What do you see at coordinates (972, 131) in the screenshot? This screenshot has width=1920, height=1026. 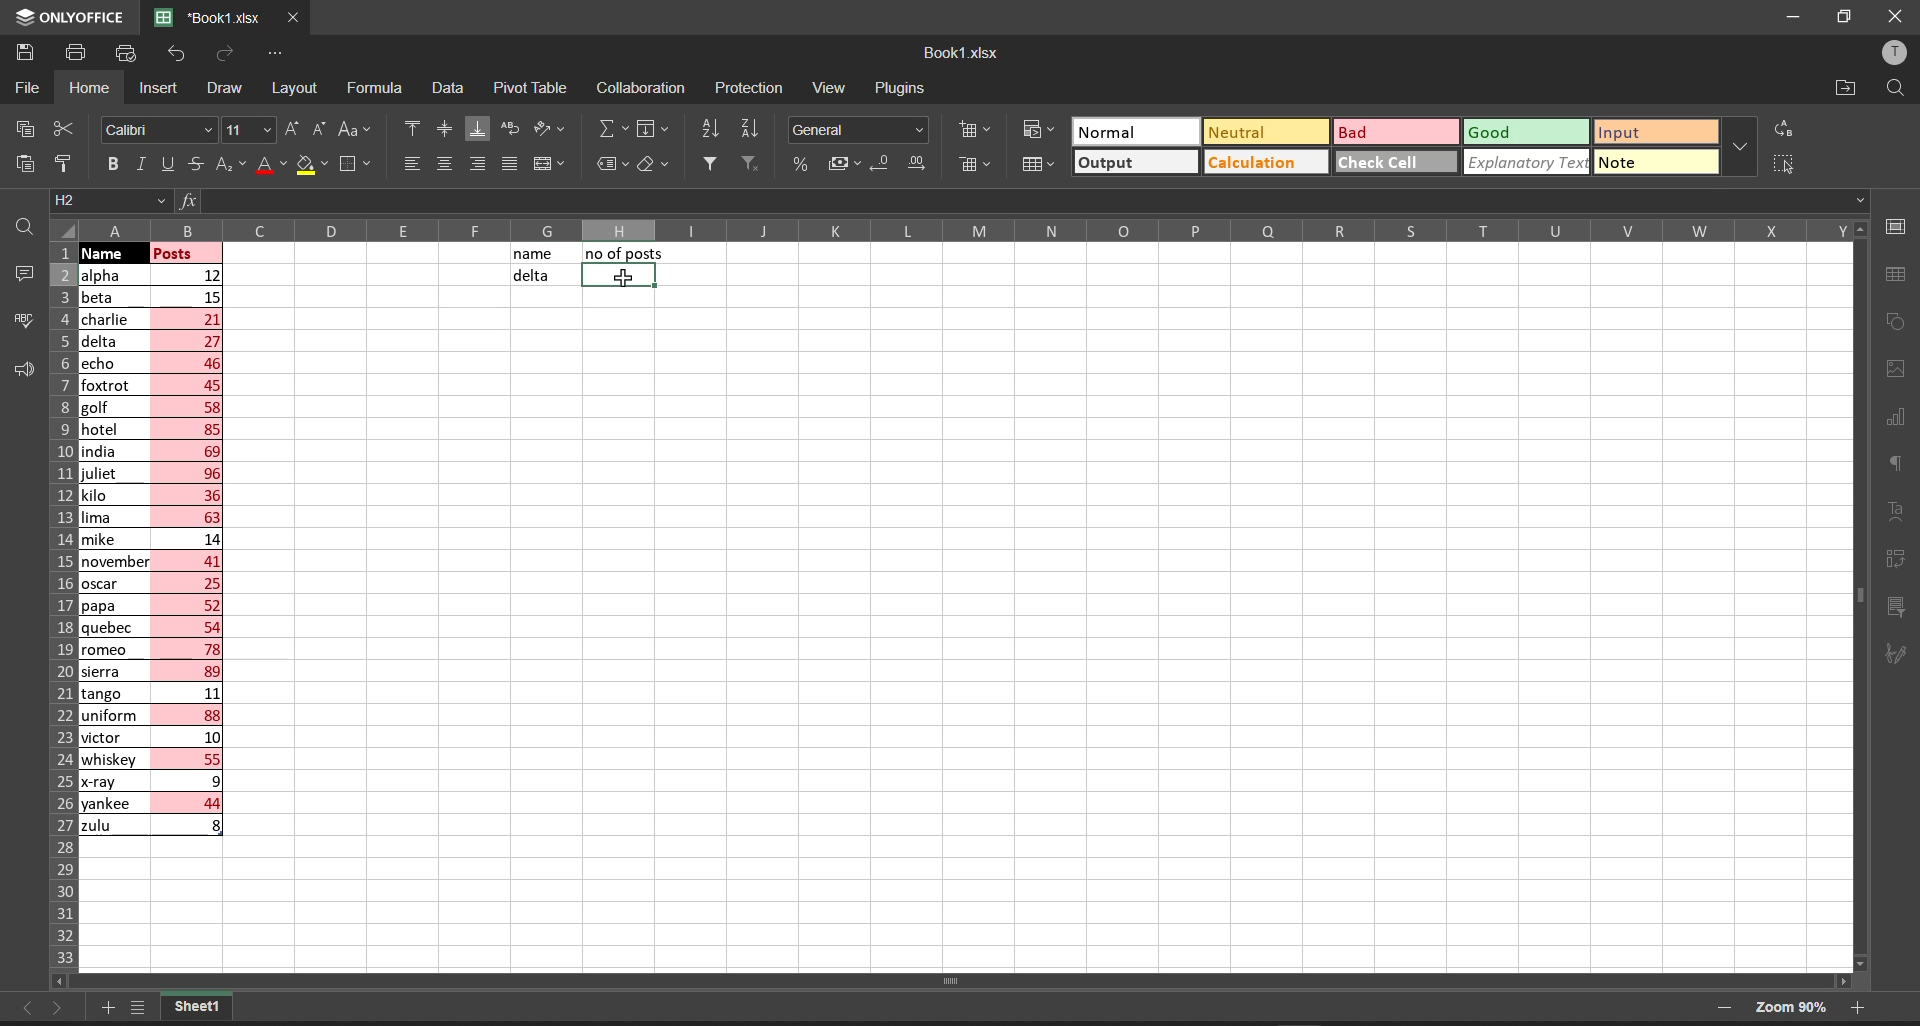 I see `insert cells` at bounding box center [972, 131].